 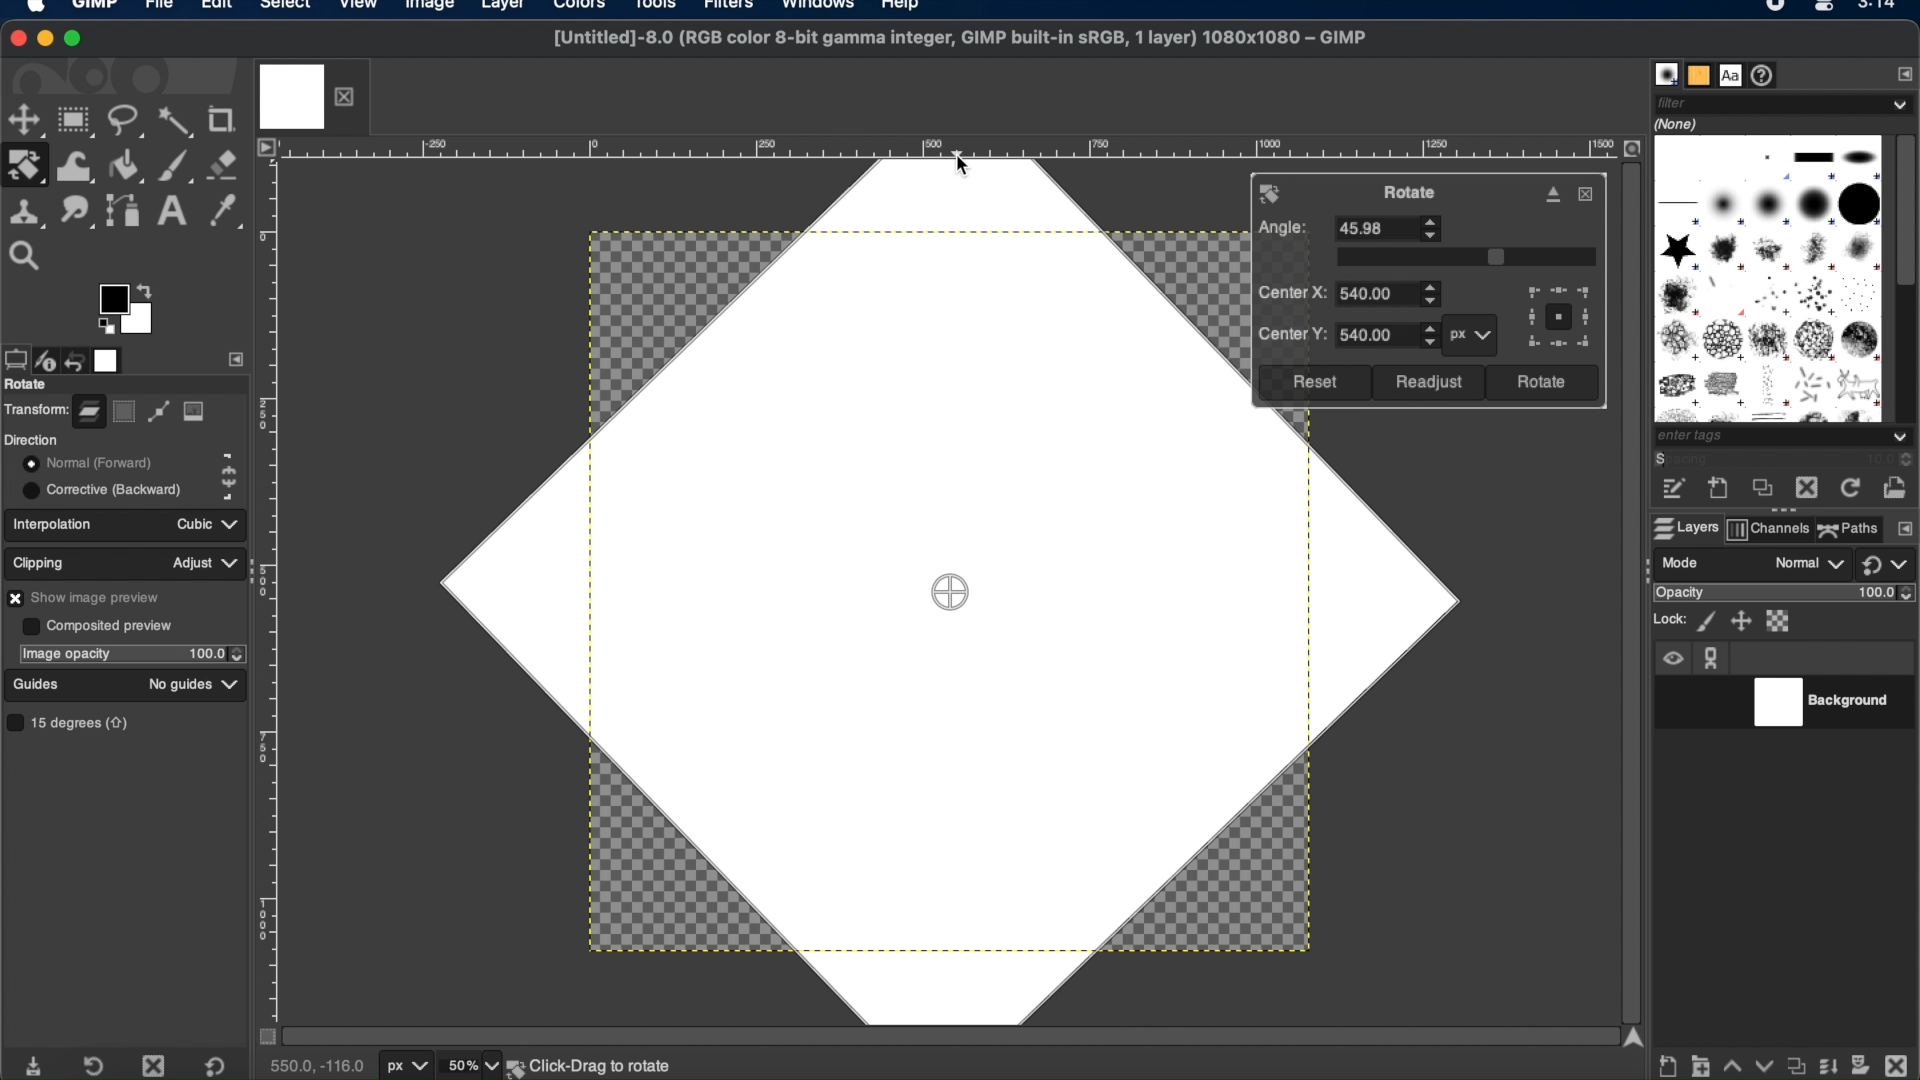 I want to click on scroll up arrow, so click(x=1633, y=1036).